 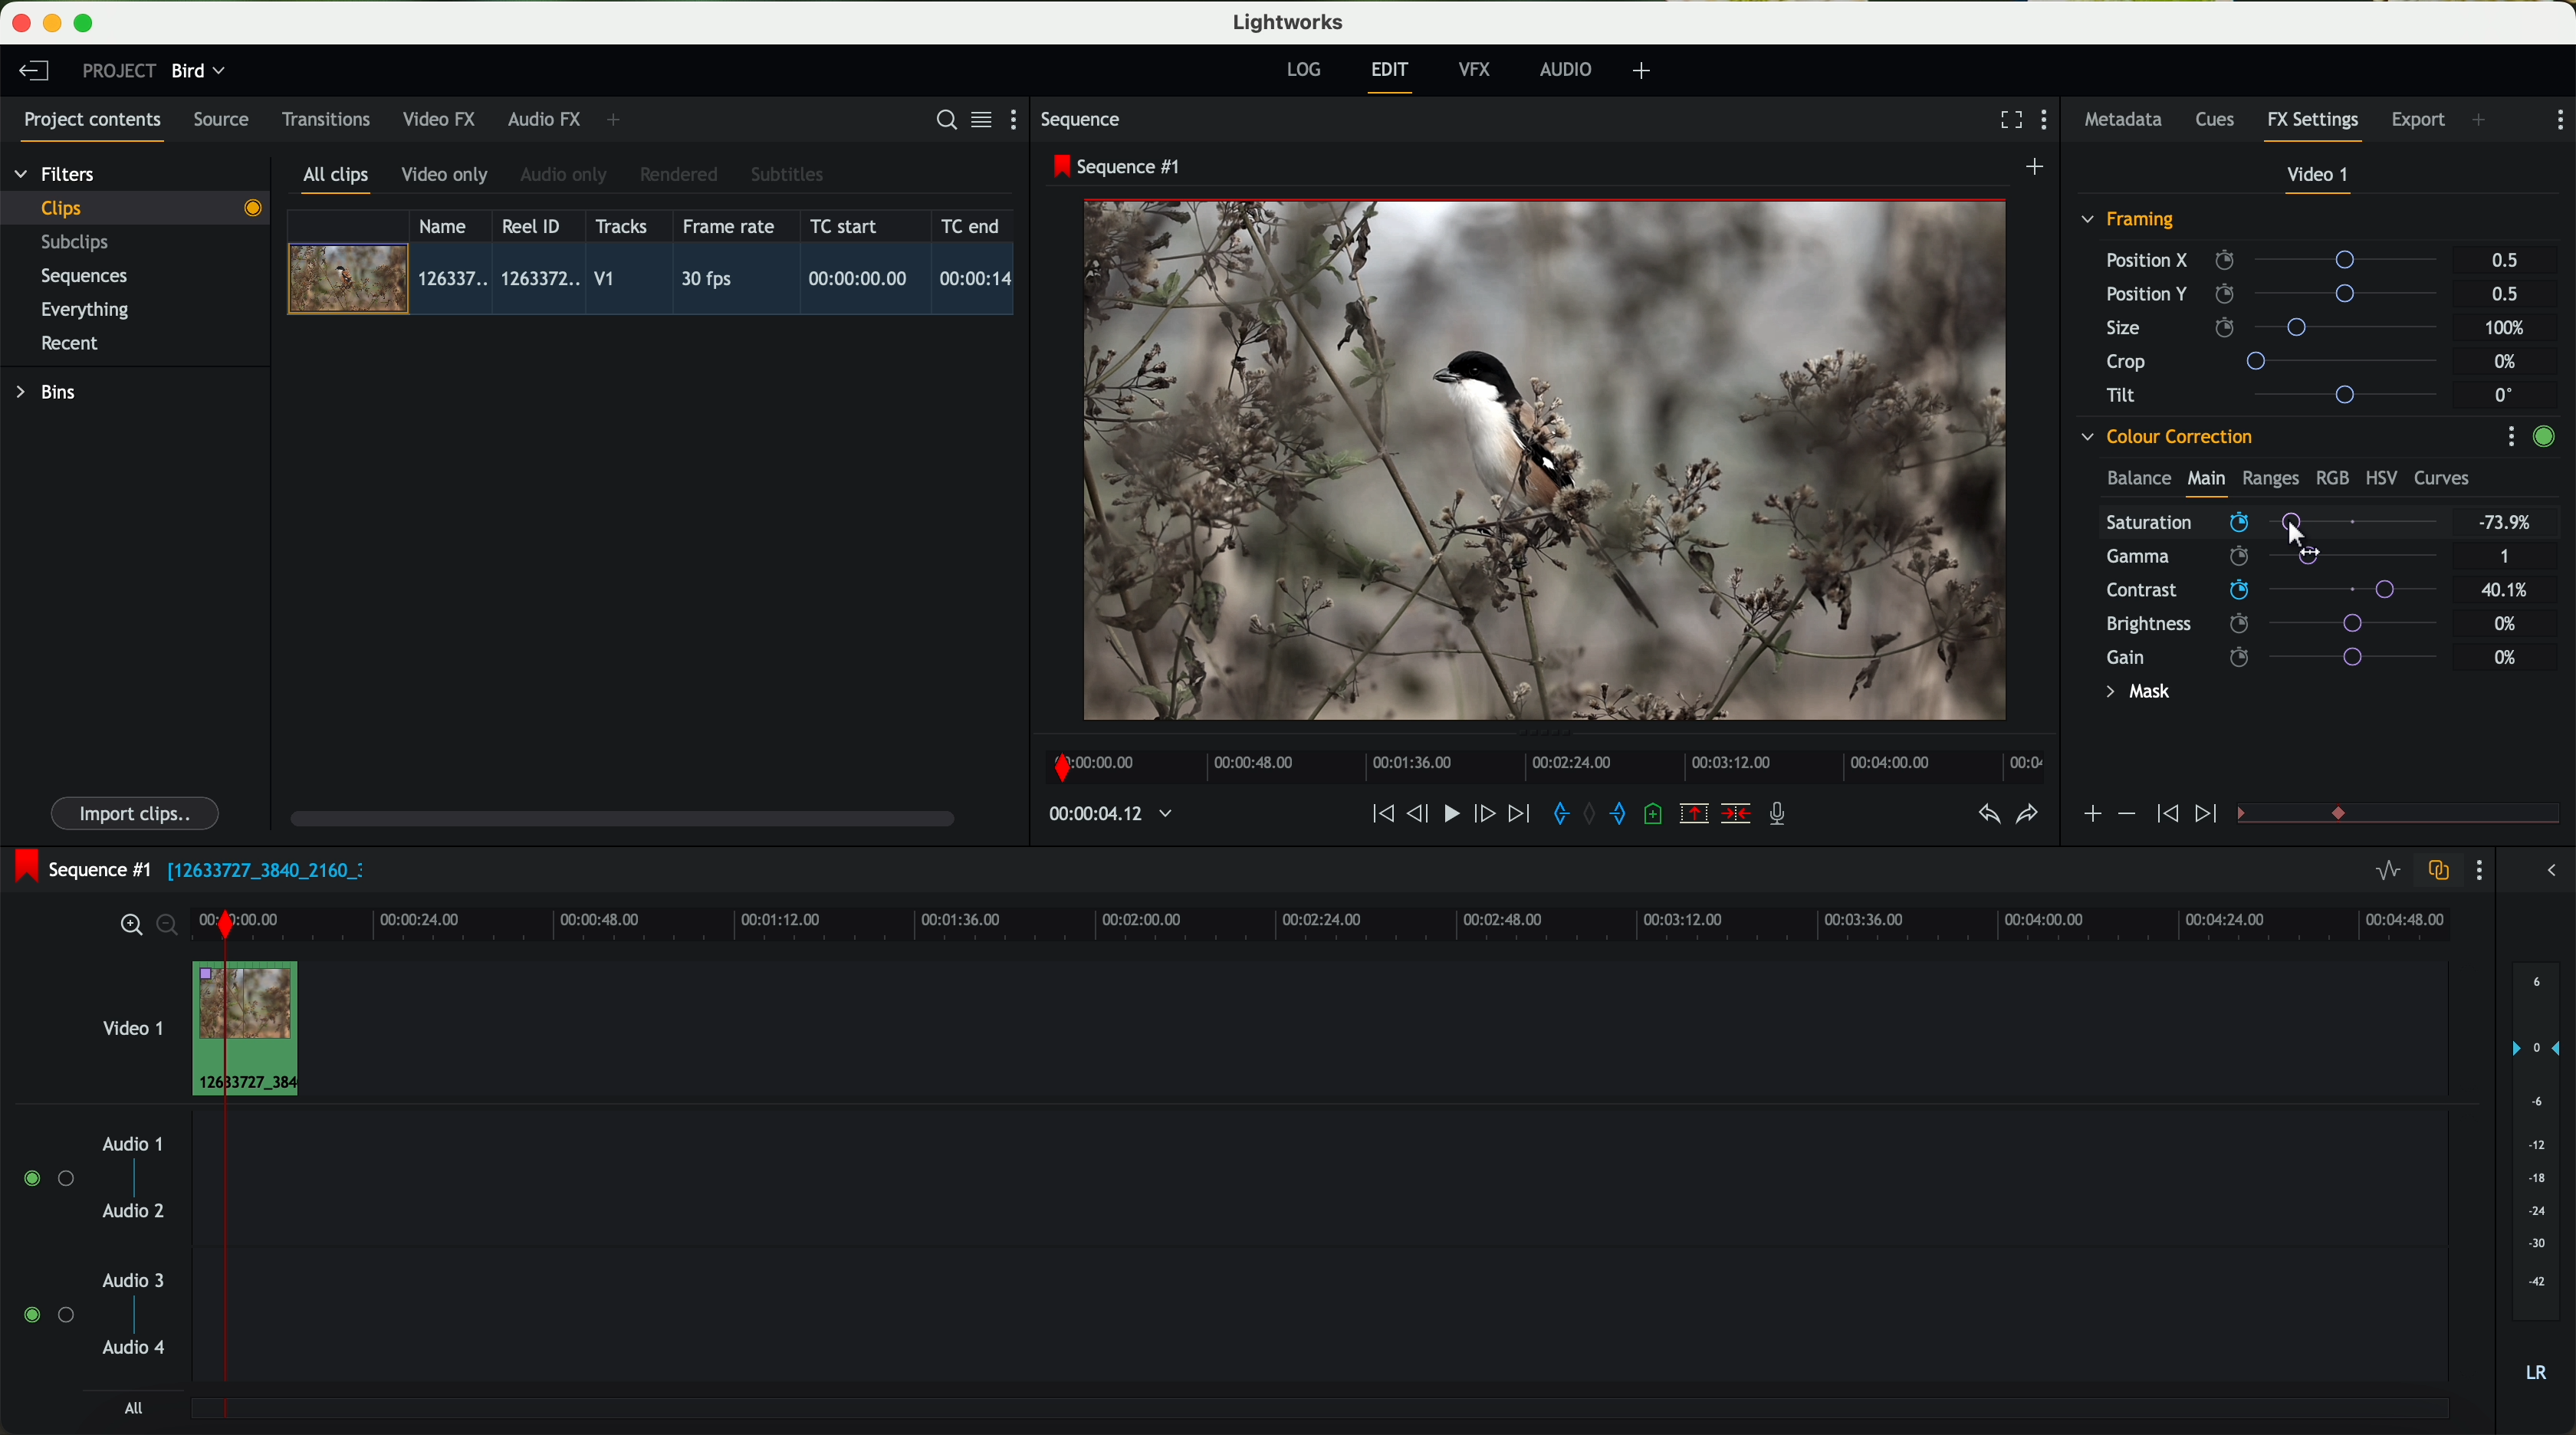 What do you see at coordinates (87, 24) in the screenshot?
I see `maximize program` at bounding box center [87, 24].